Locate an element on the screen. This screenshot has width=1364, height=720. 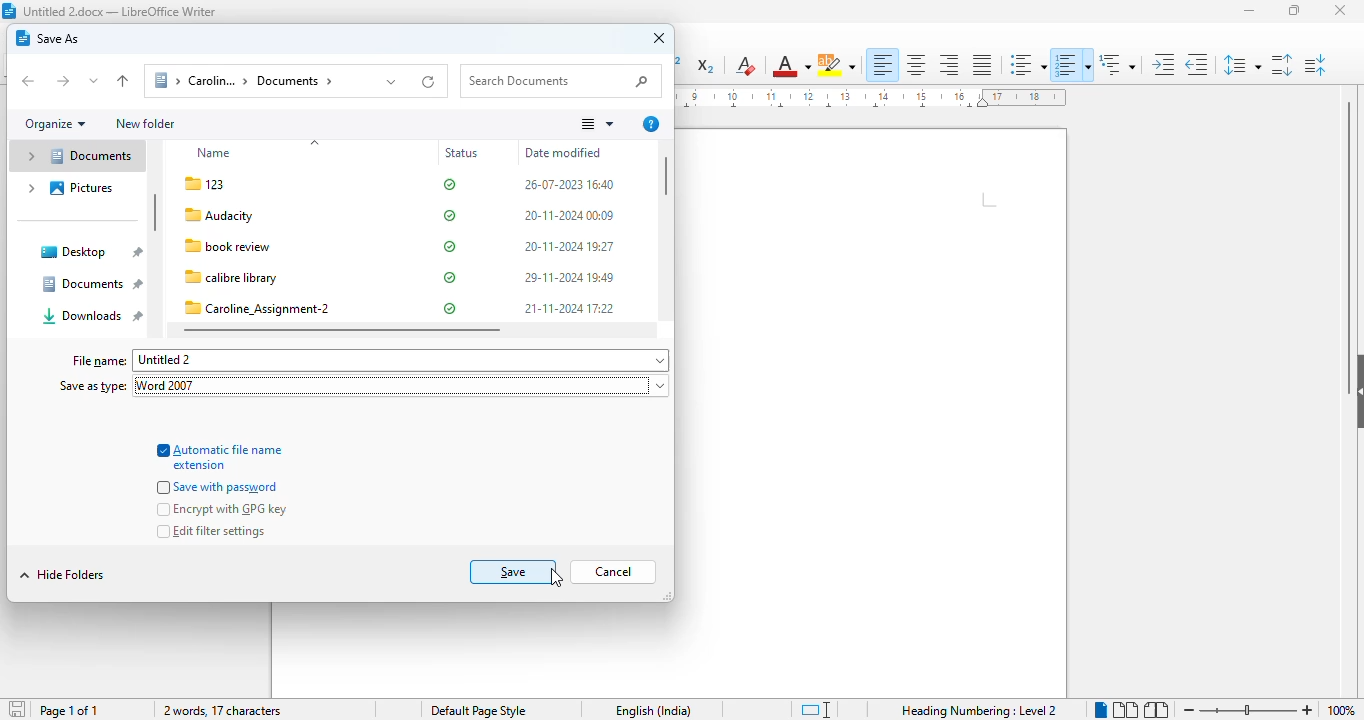
save is located at coordinates (514, 572).